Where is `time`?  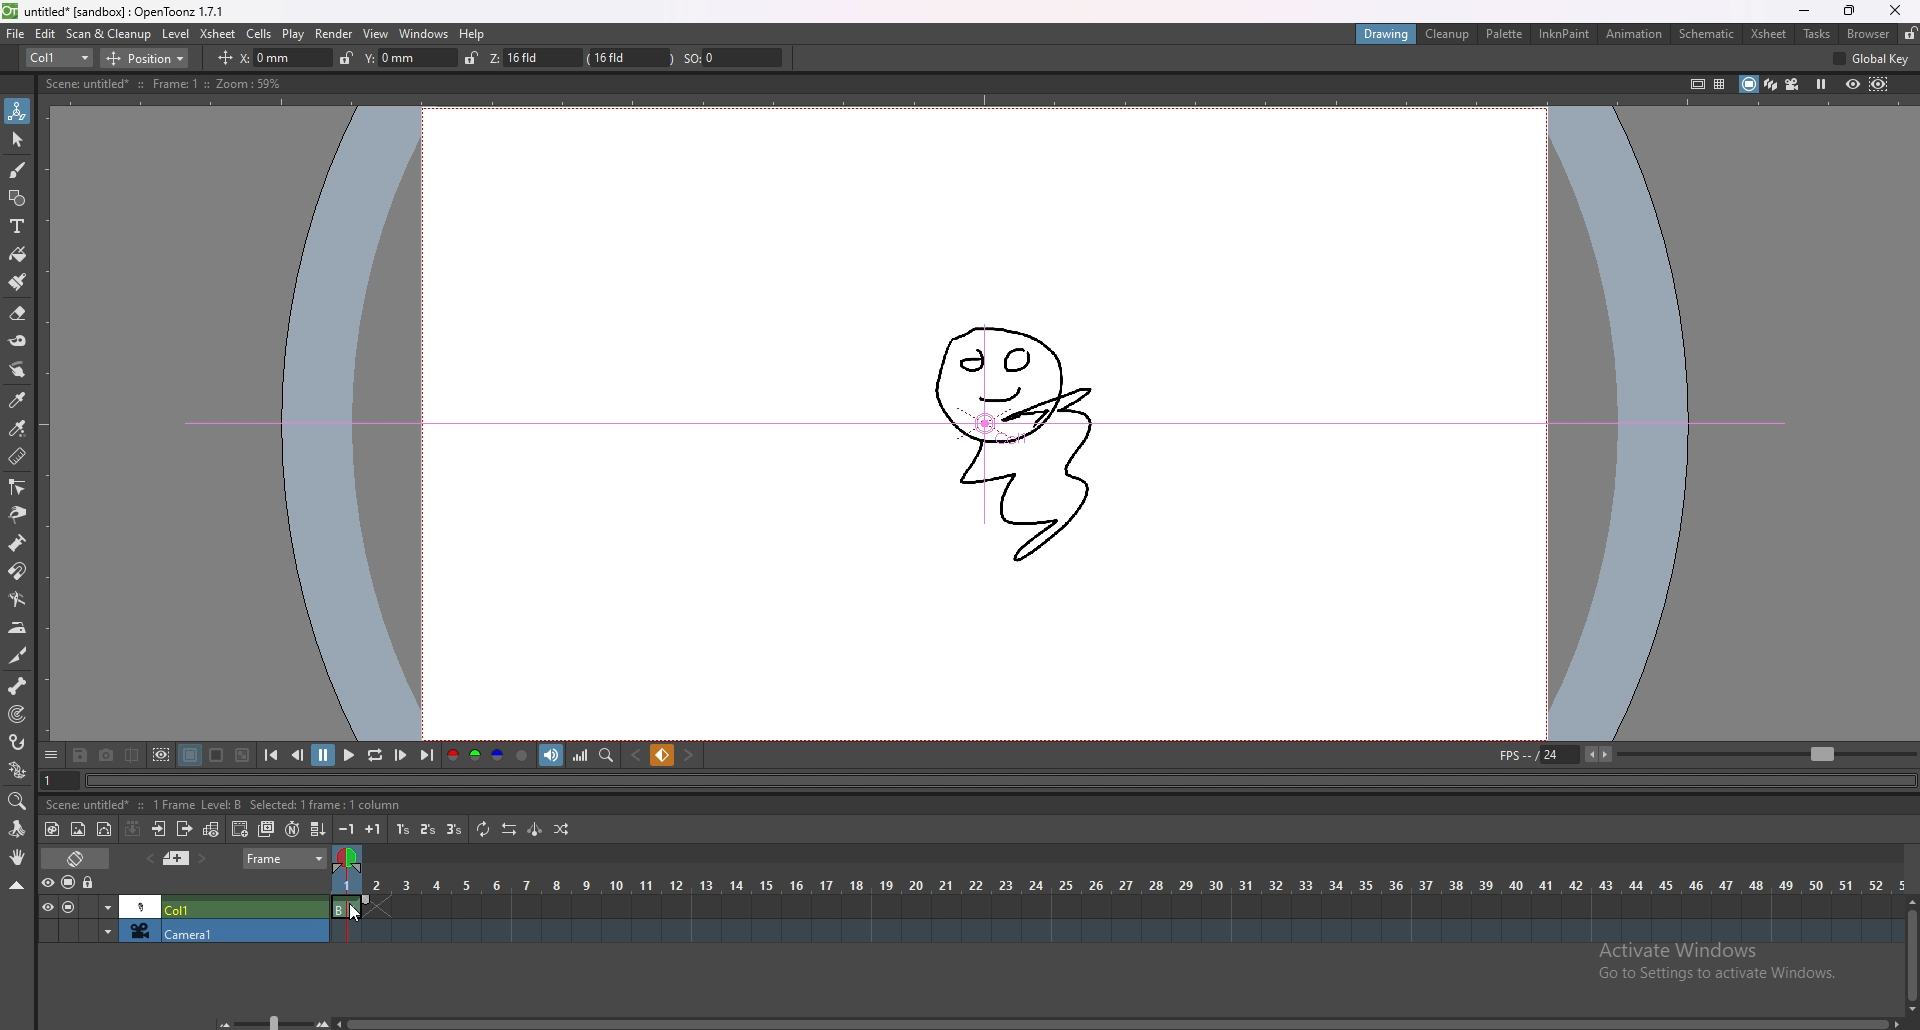 time is located at coordinates (1117, 882).